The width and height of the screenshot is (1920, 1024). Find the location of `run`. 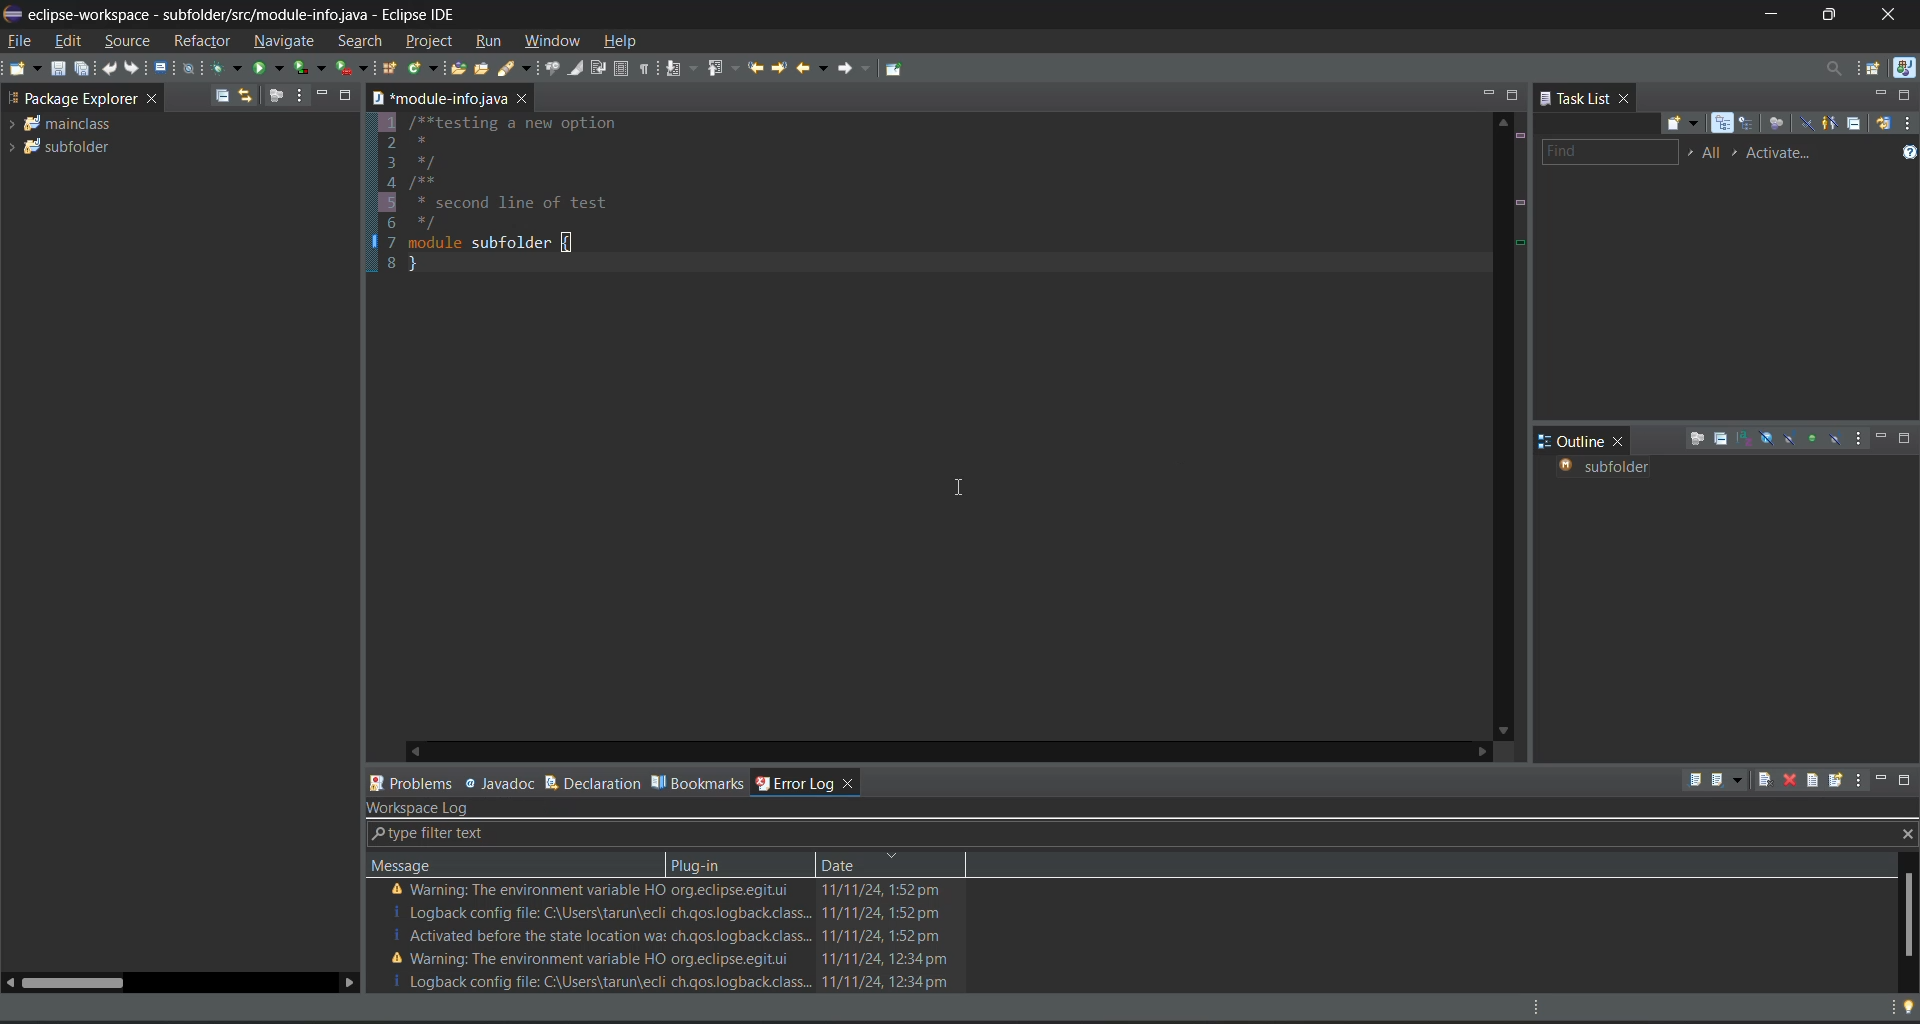

run is located at coordinates (269, 67).